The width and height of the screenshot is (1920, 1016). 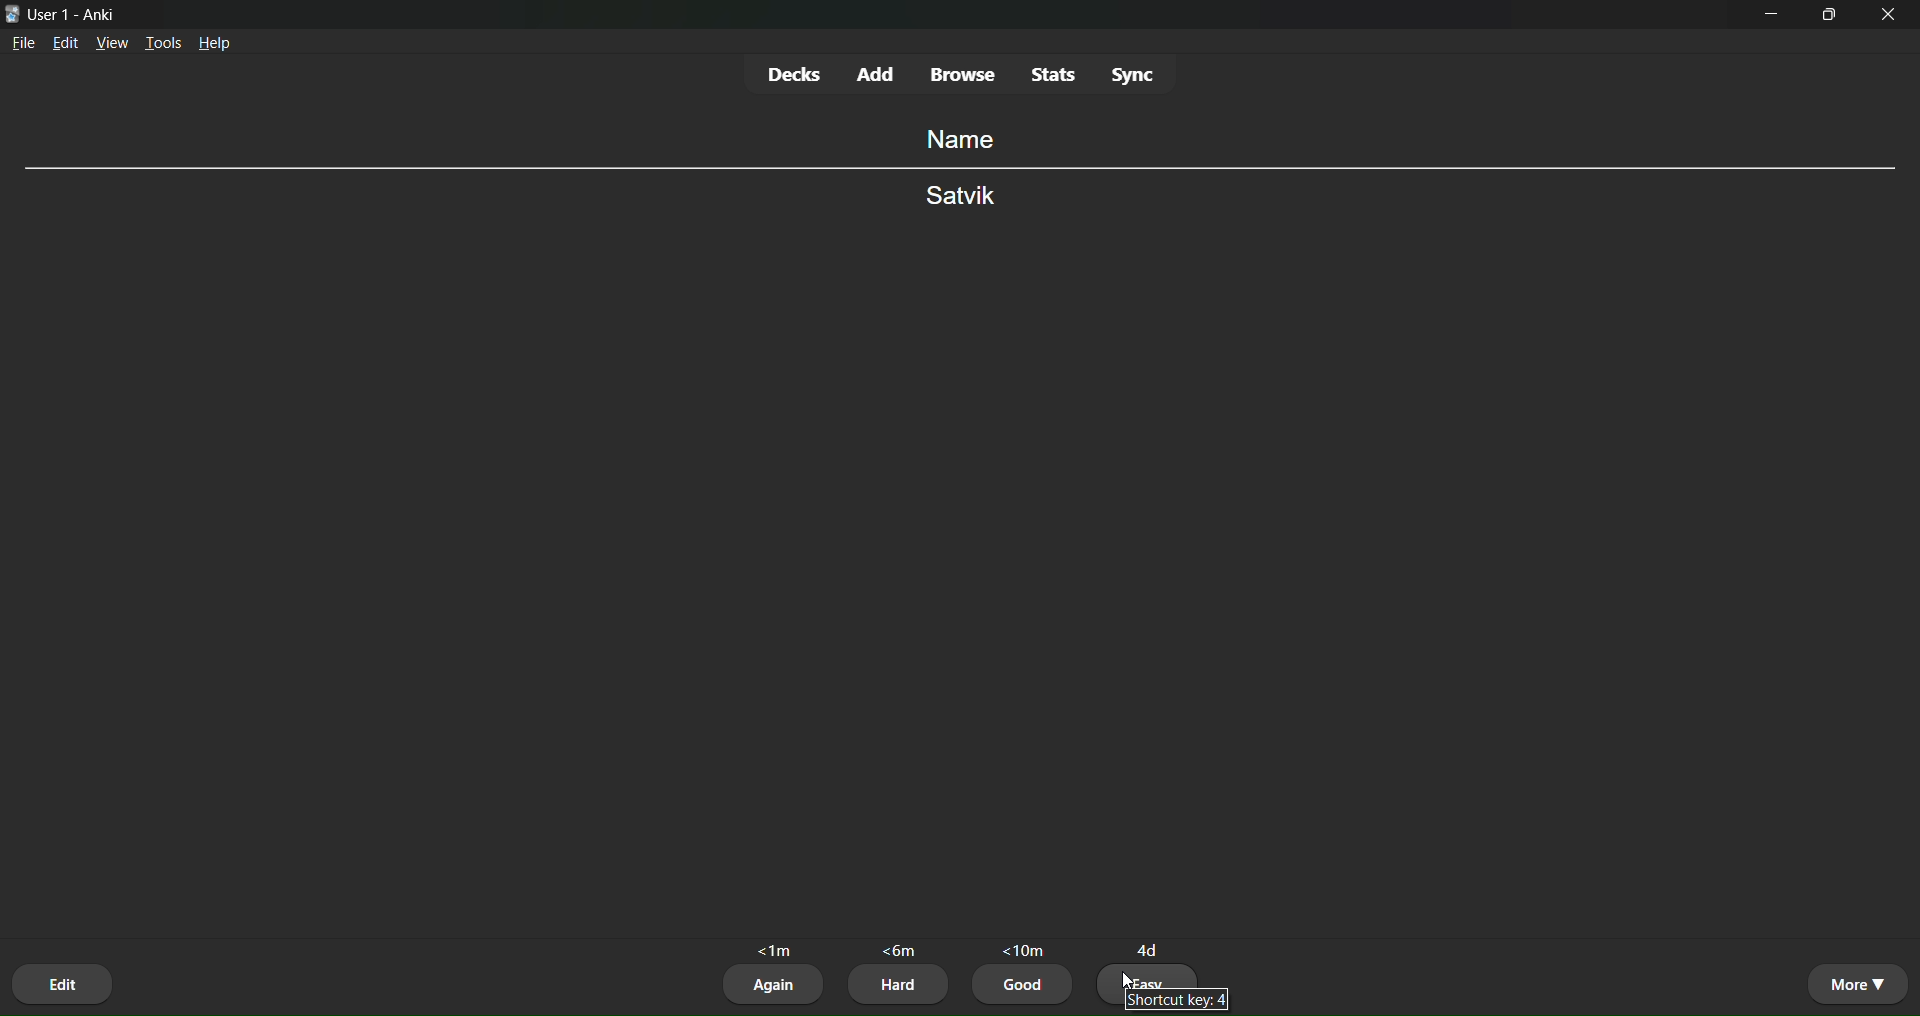 I want to click on good, so click(x=1025, y=988).